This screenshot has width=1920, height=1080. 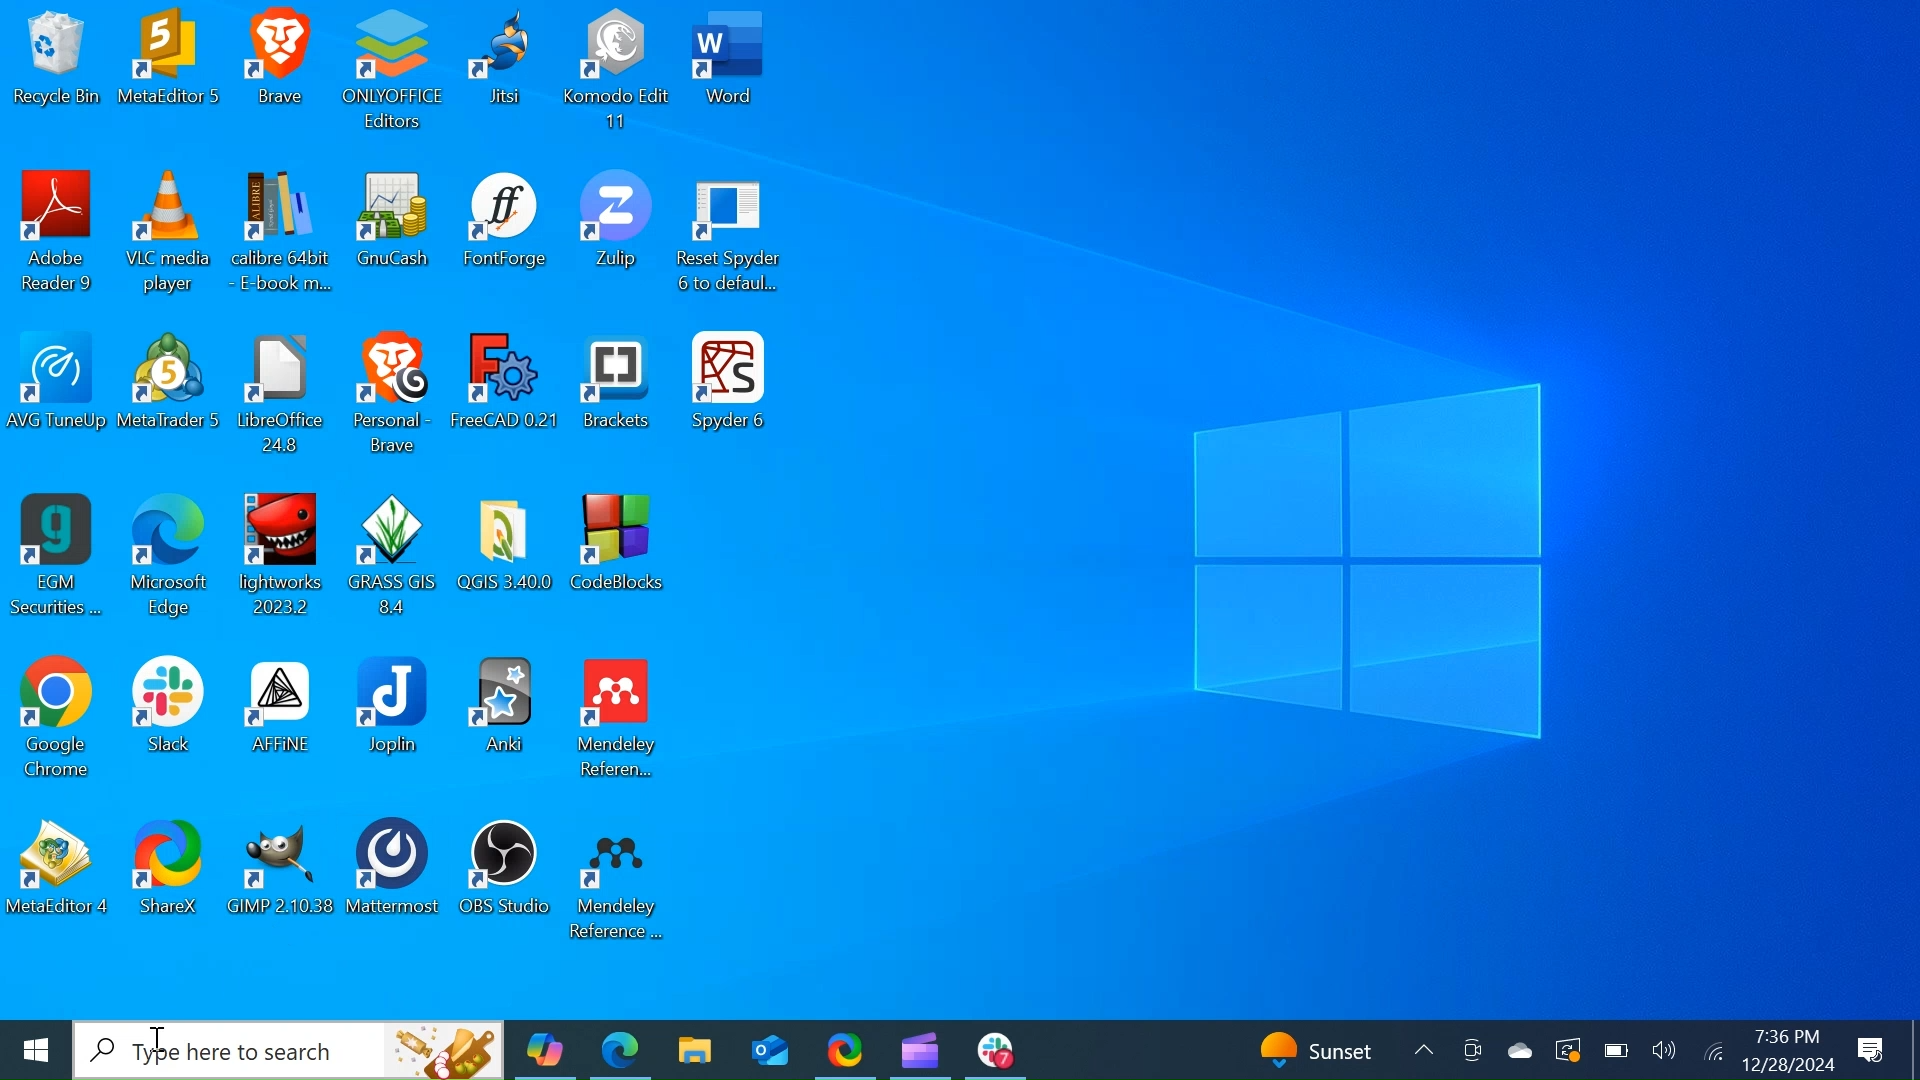 I want to click on Jitsi Desktop Icon, so click(x=506, y=72).